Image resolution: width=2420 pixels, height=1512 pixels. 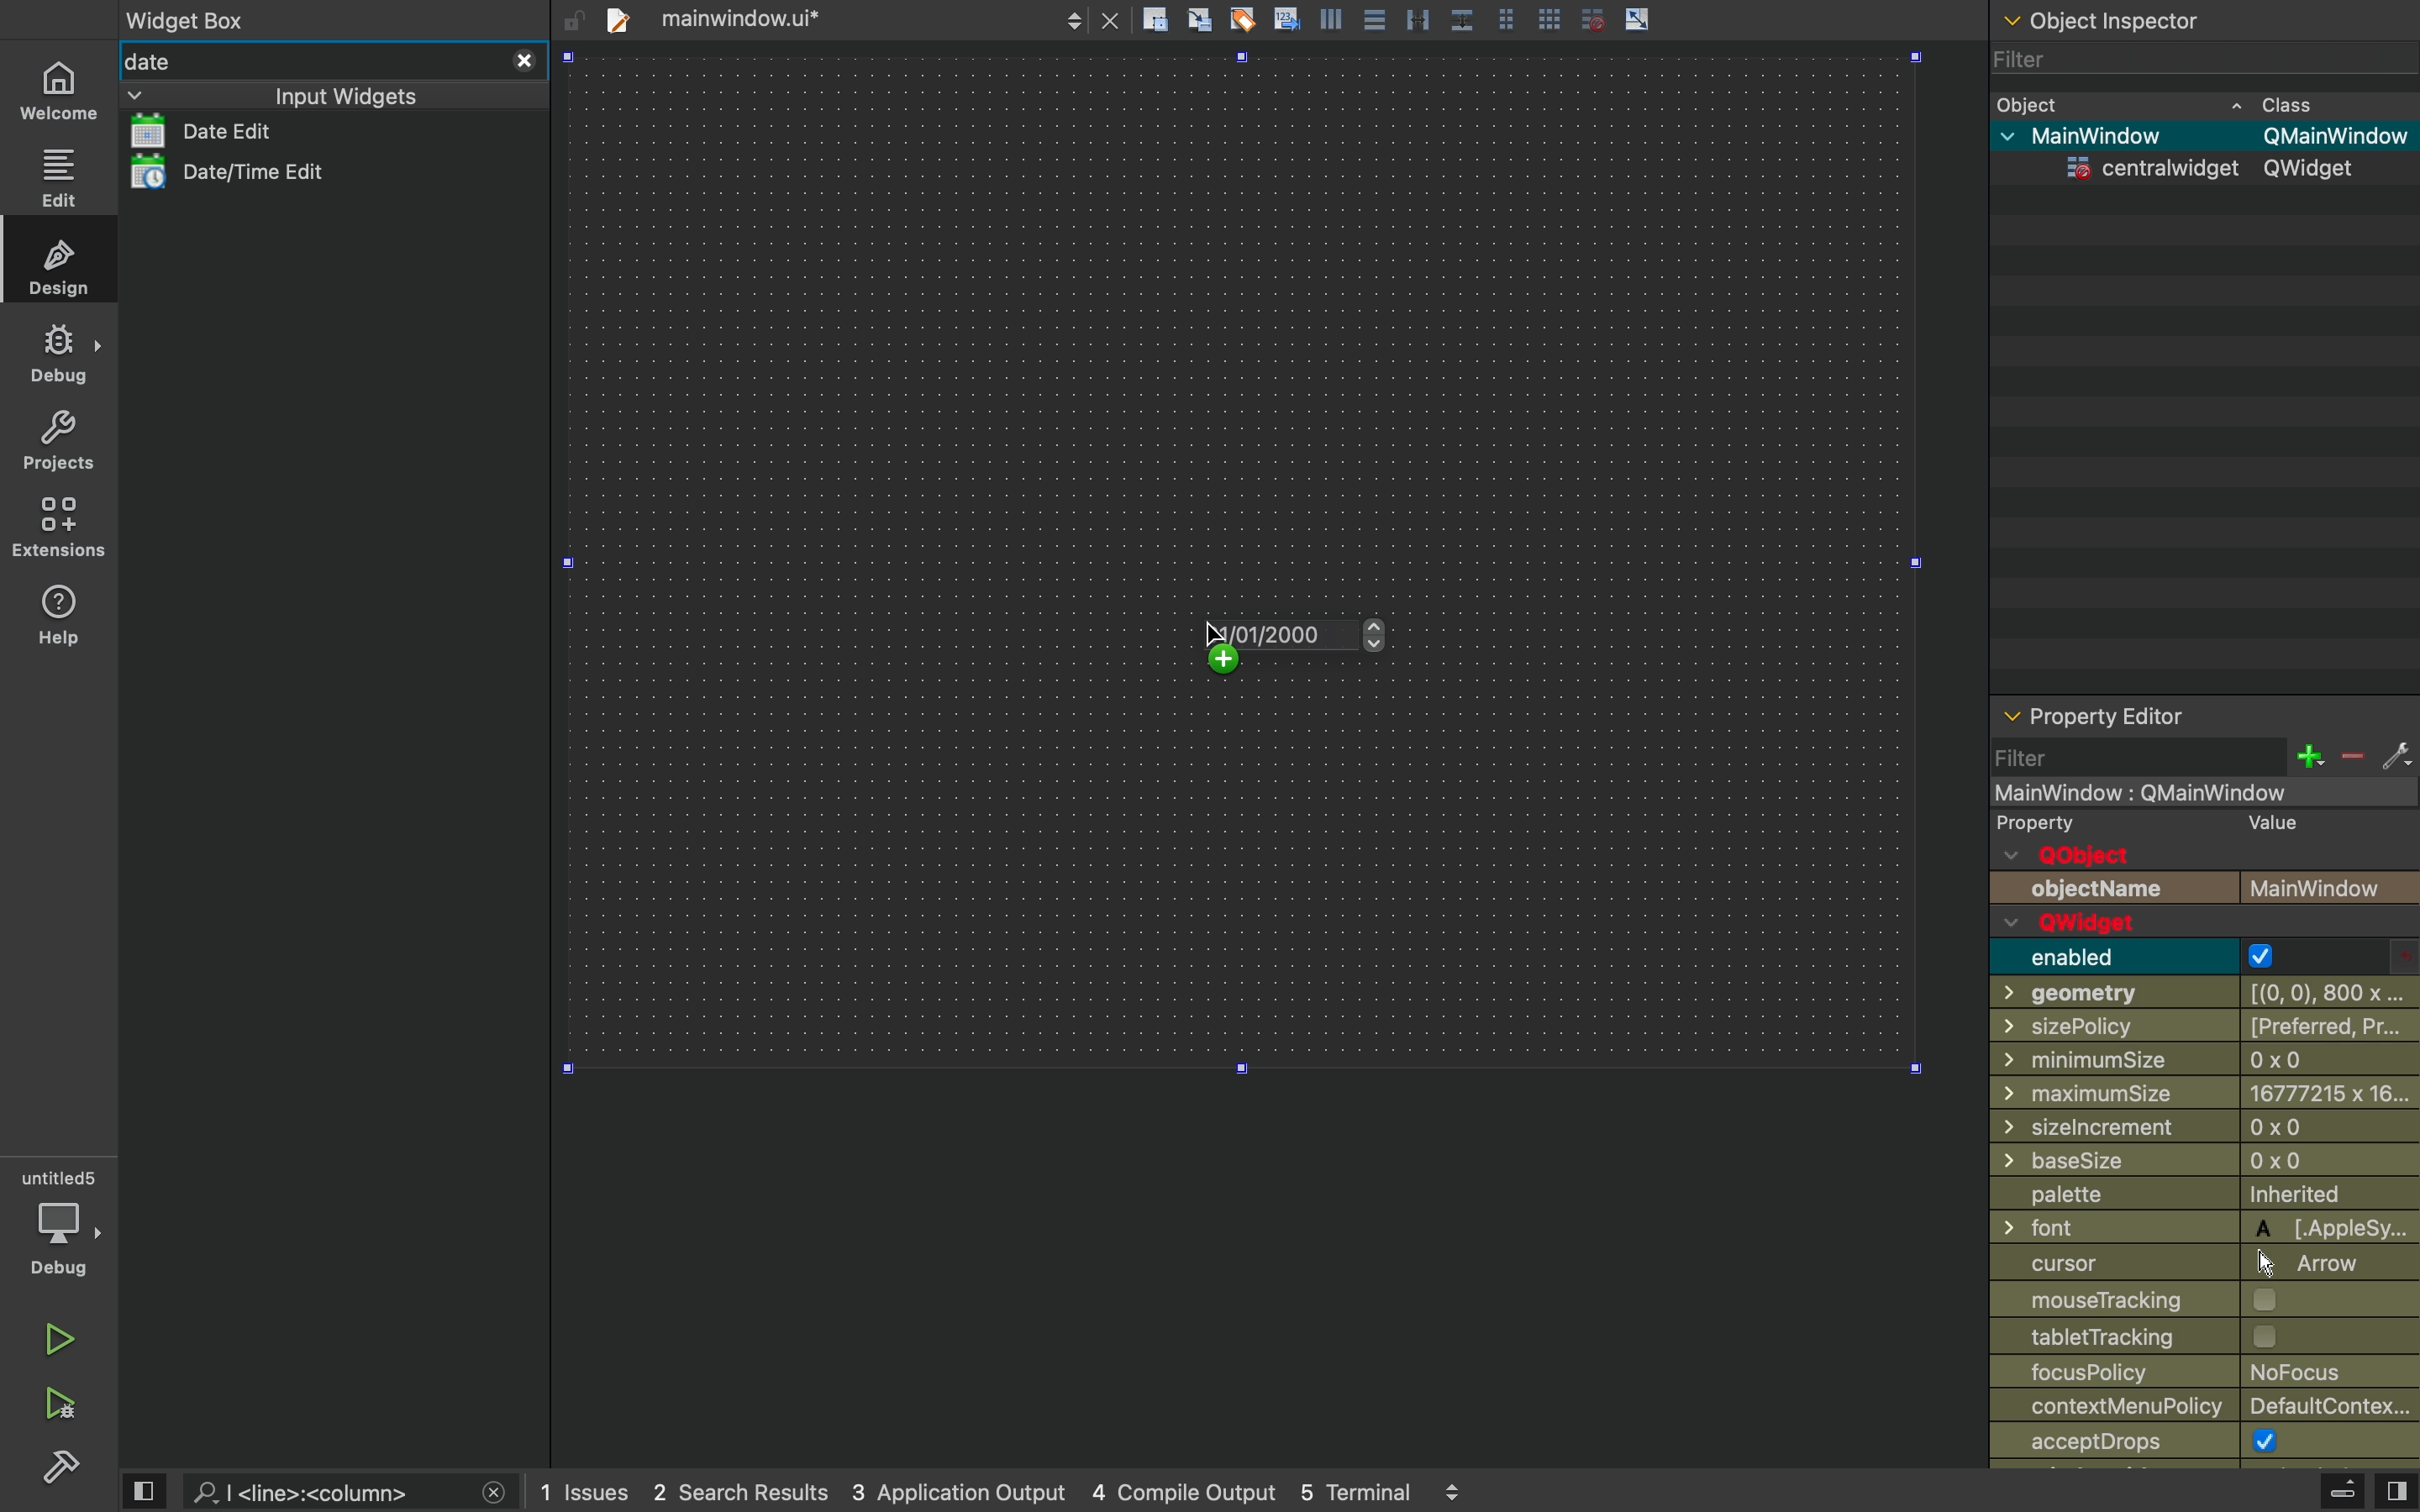 I want to click on mainwindow, so click(x=2206, y=137).